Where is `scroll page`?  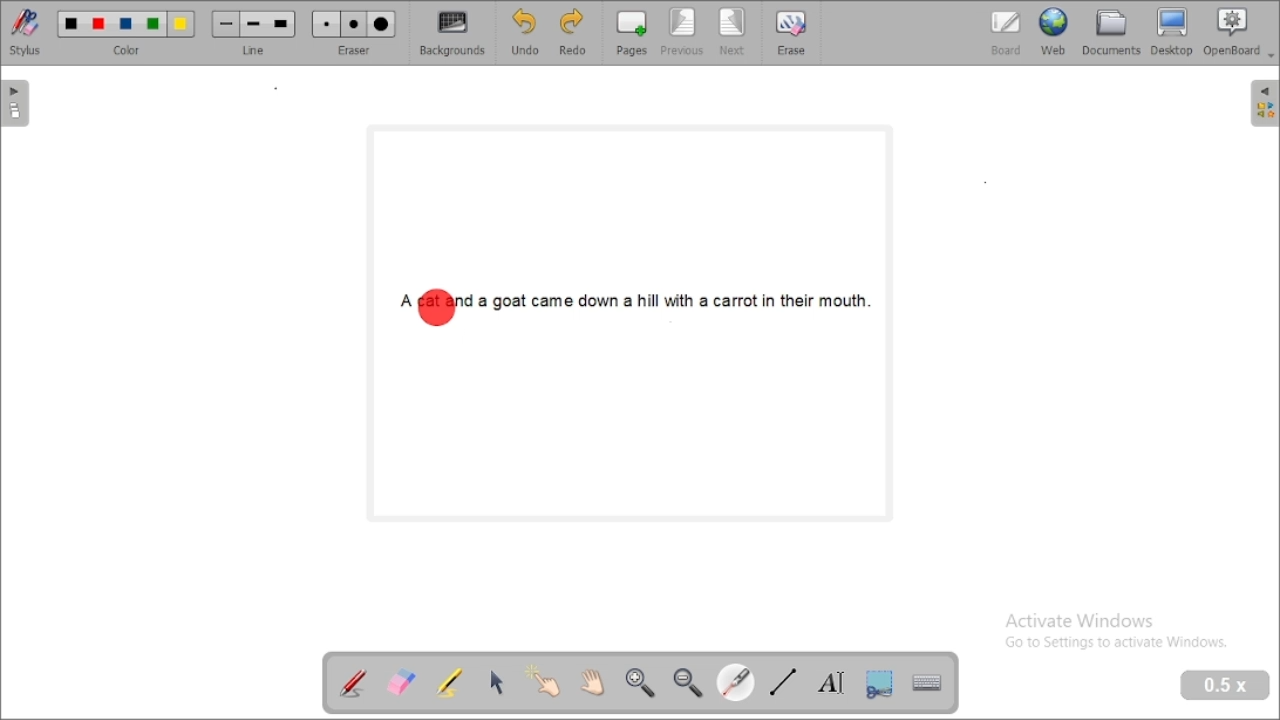
scroll page is located at coordinates (593, 683).